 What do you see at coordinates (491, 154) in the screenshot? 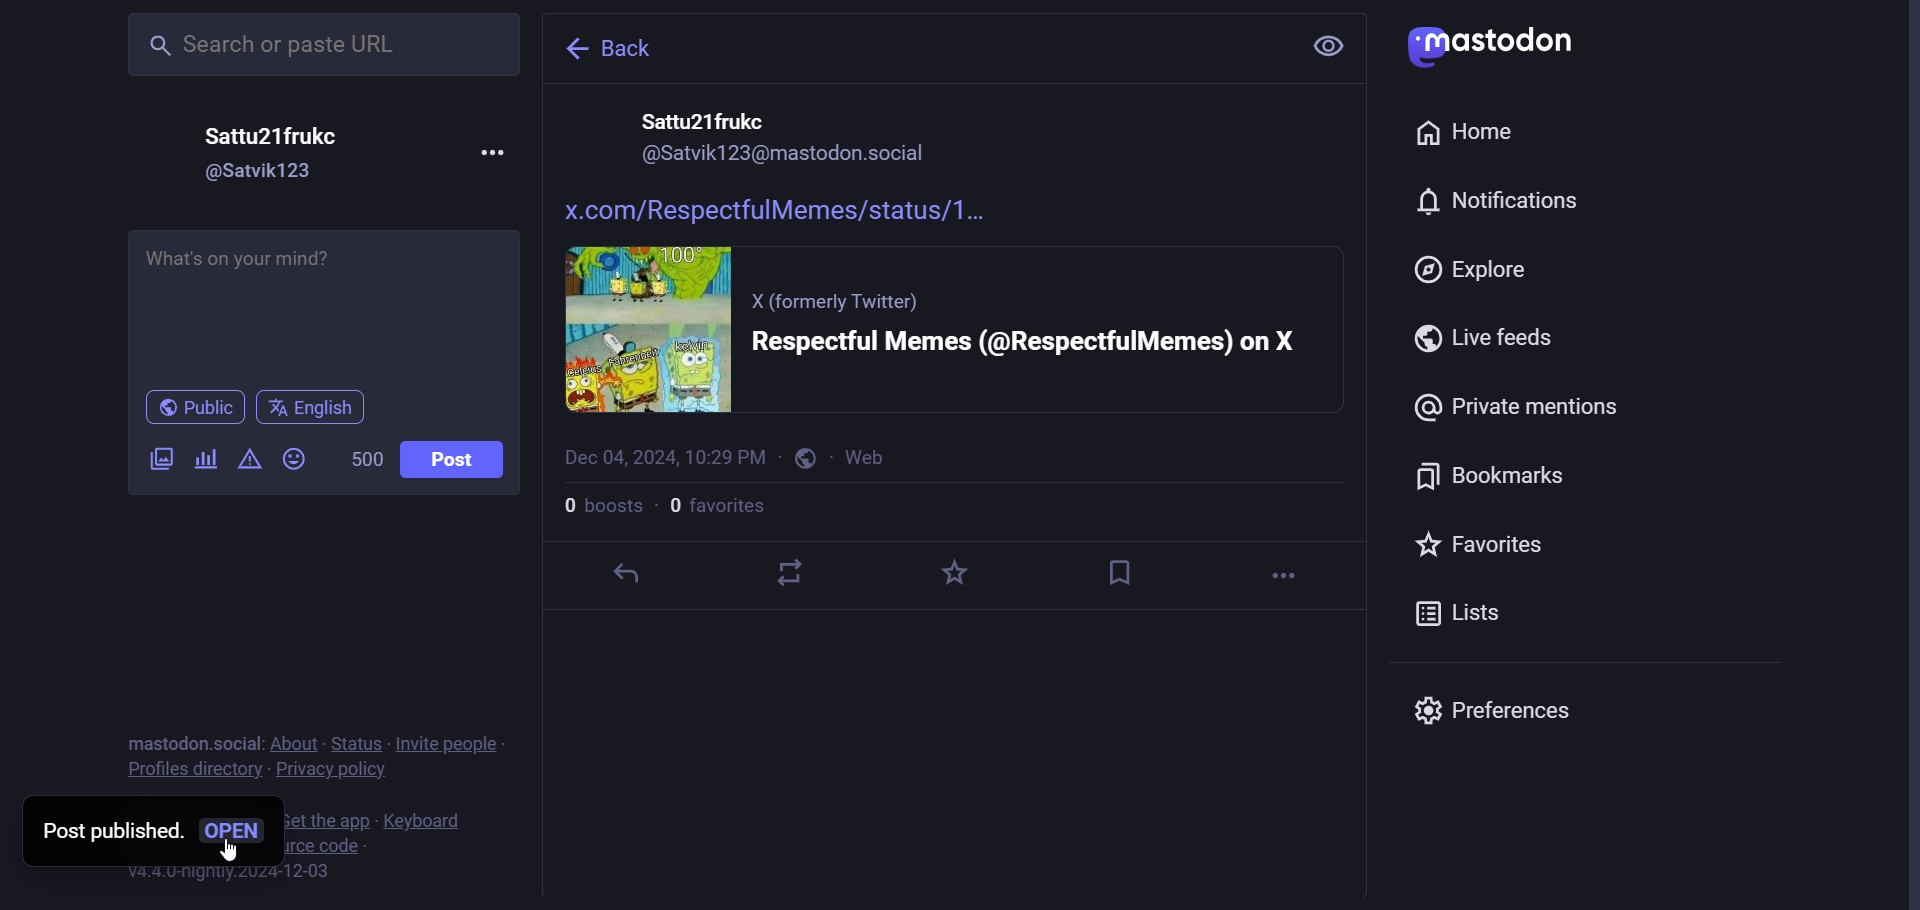
I see `more` at bounding box center [491, 154].